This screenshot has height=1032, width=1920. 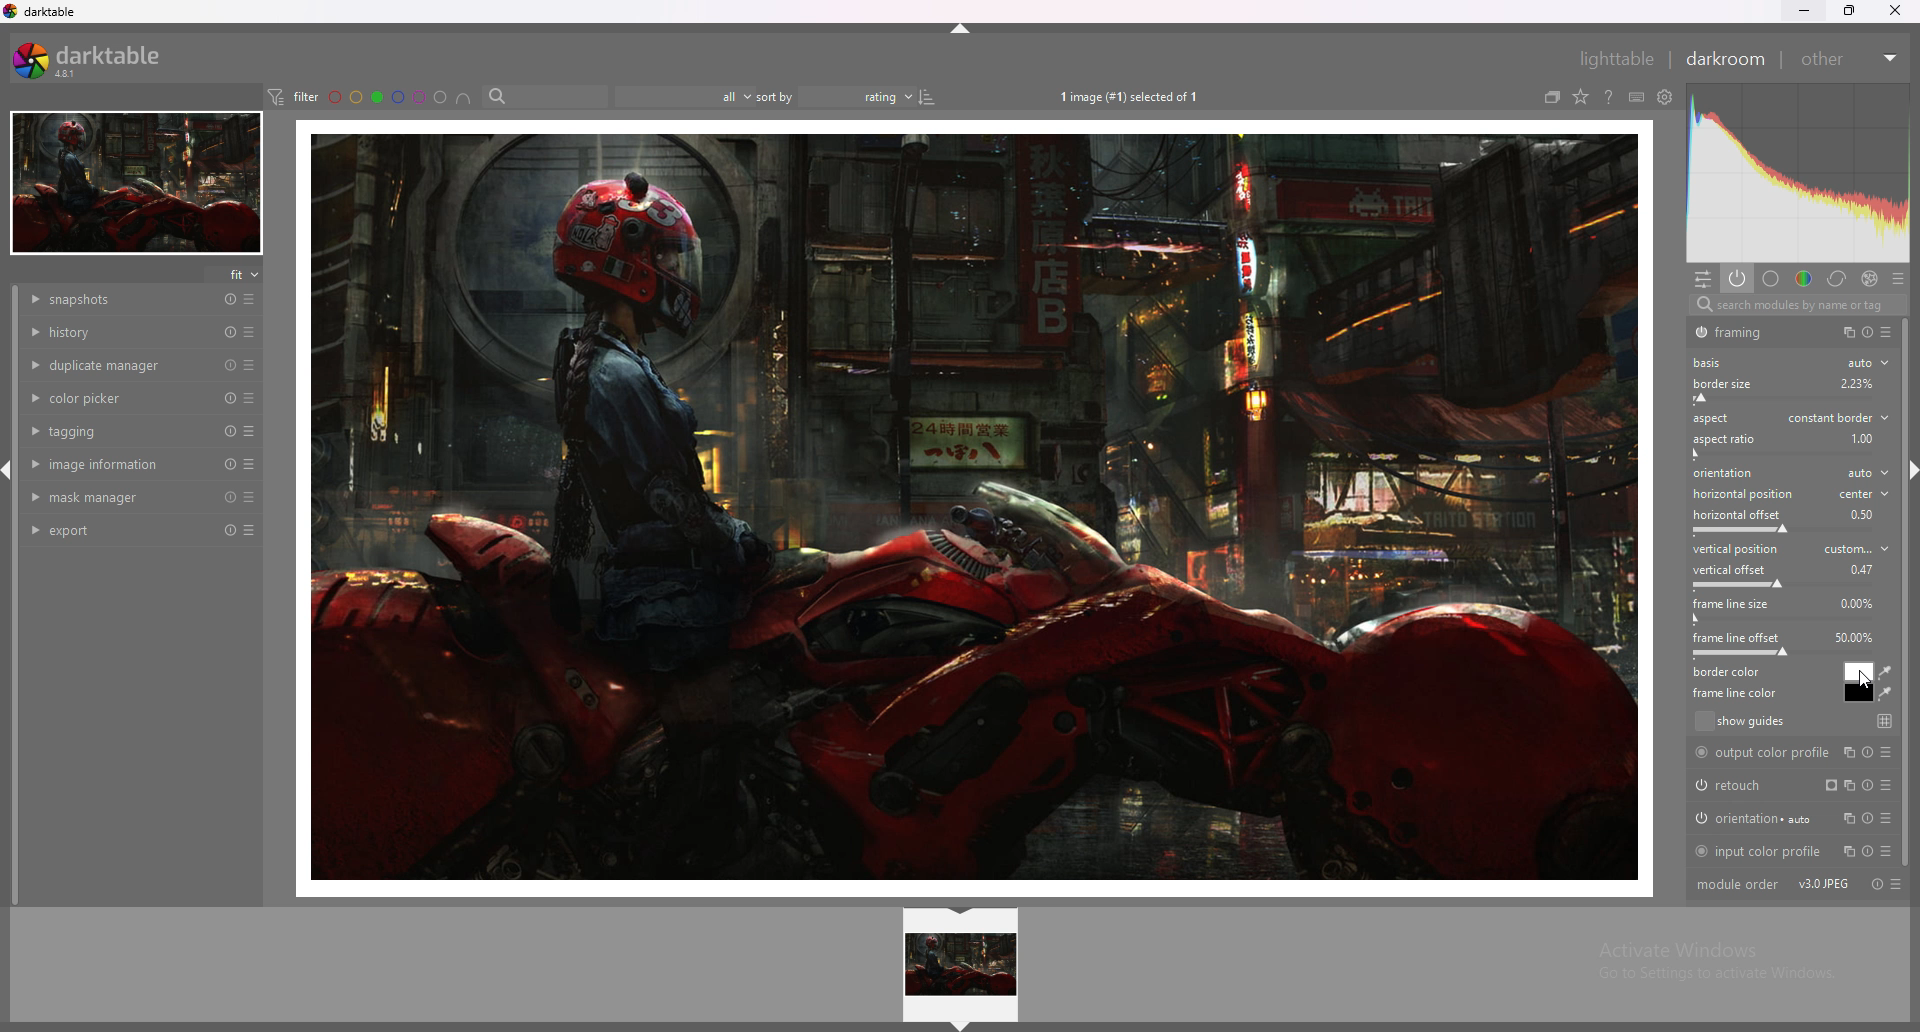 I want to click on vertical position, so click(x=1791, y=548).